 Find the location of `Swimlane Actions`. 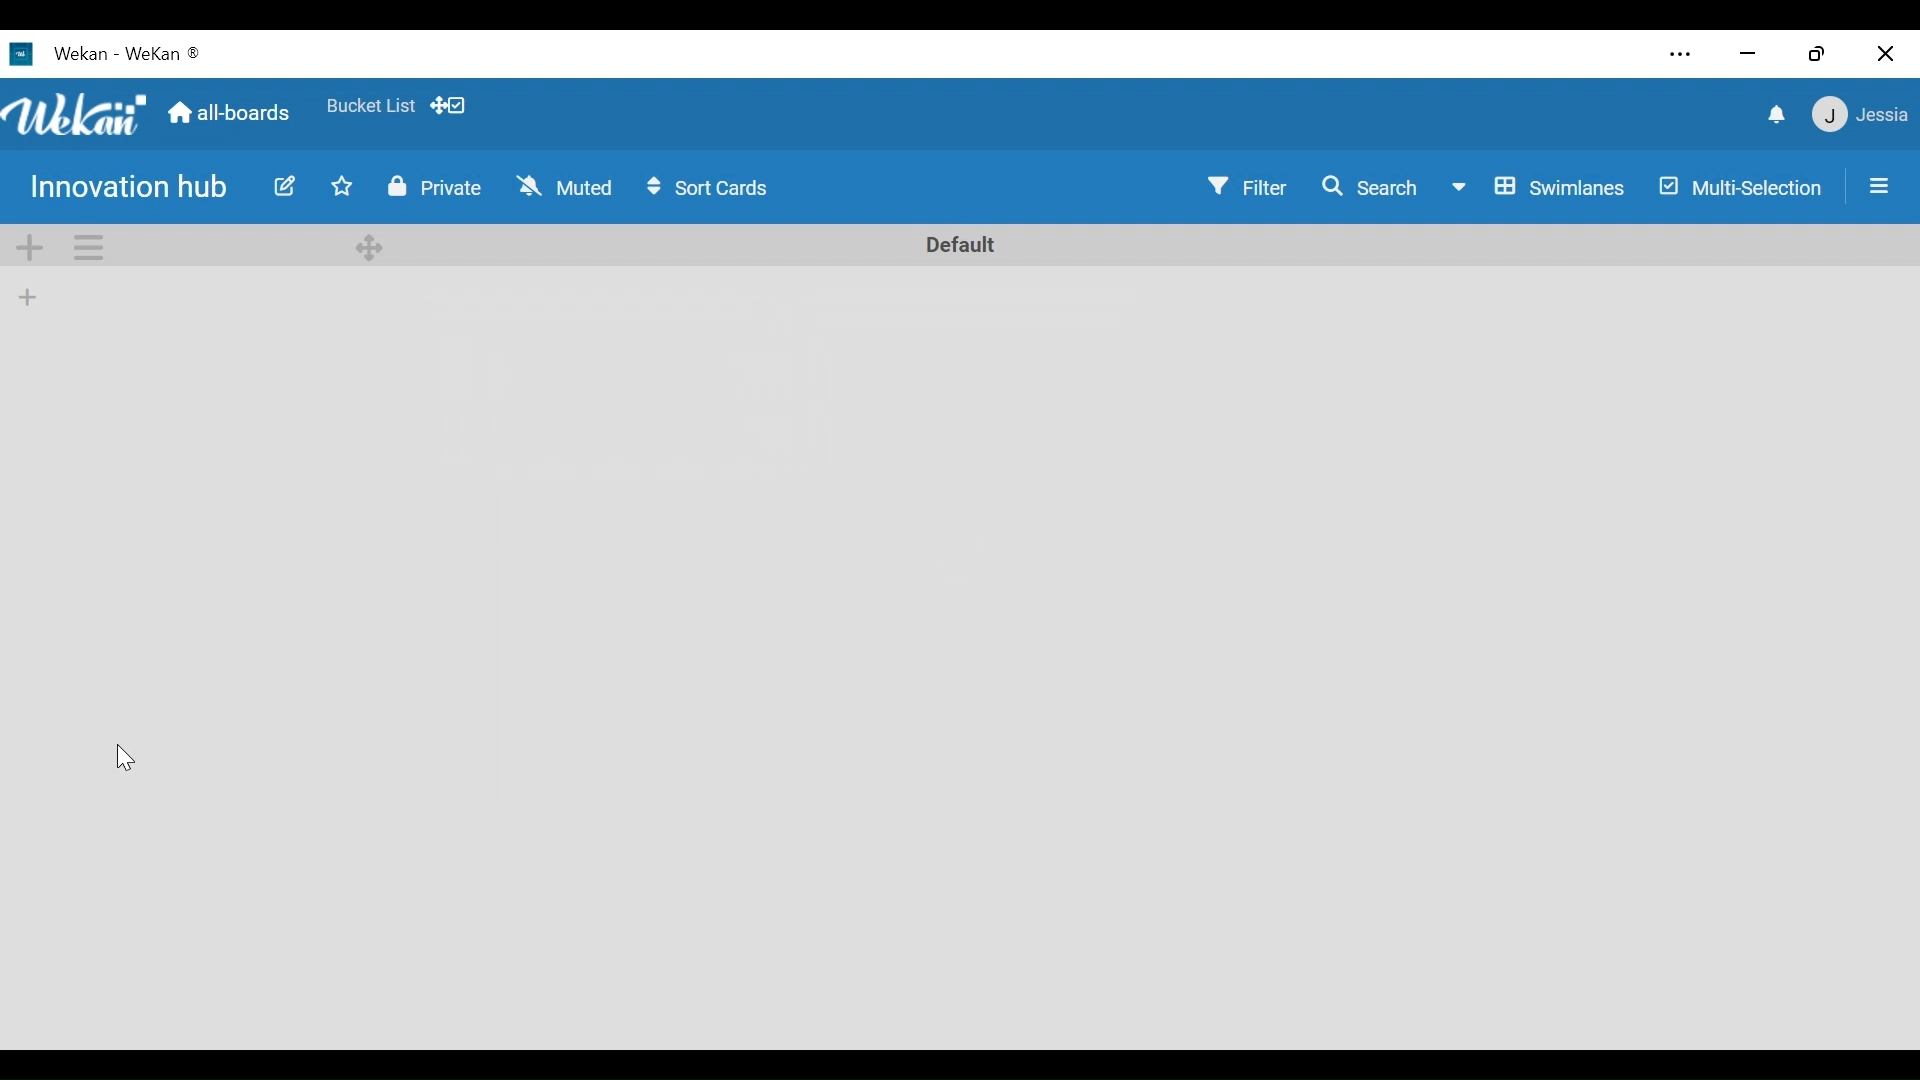

Swimlane Actions is located at coordinates (91, 248).